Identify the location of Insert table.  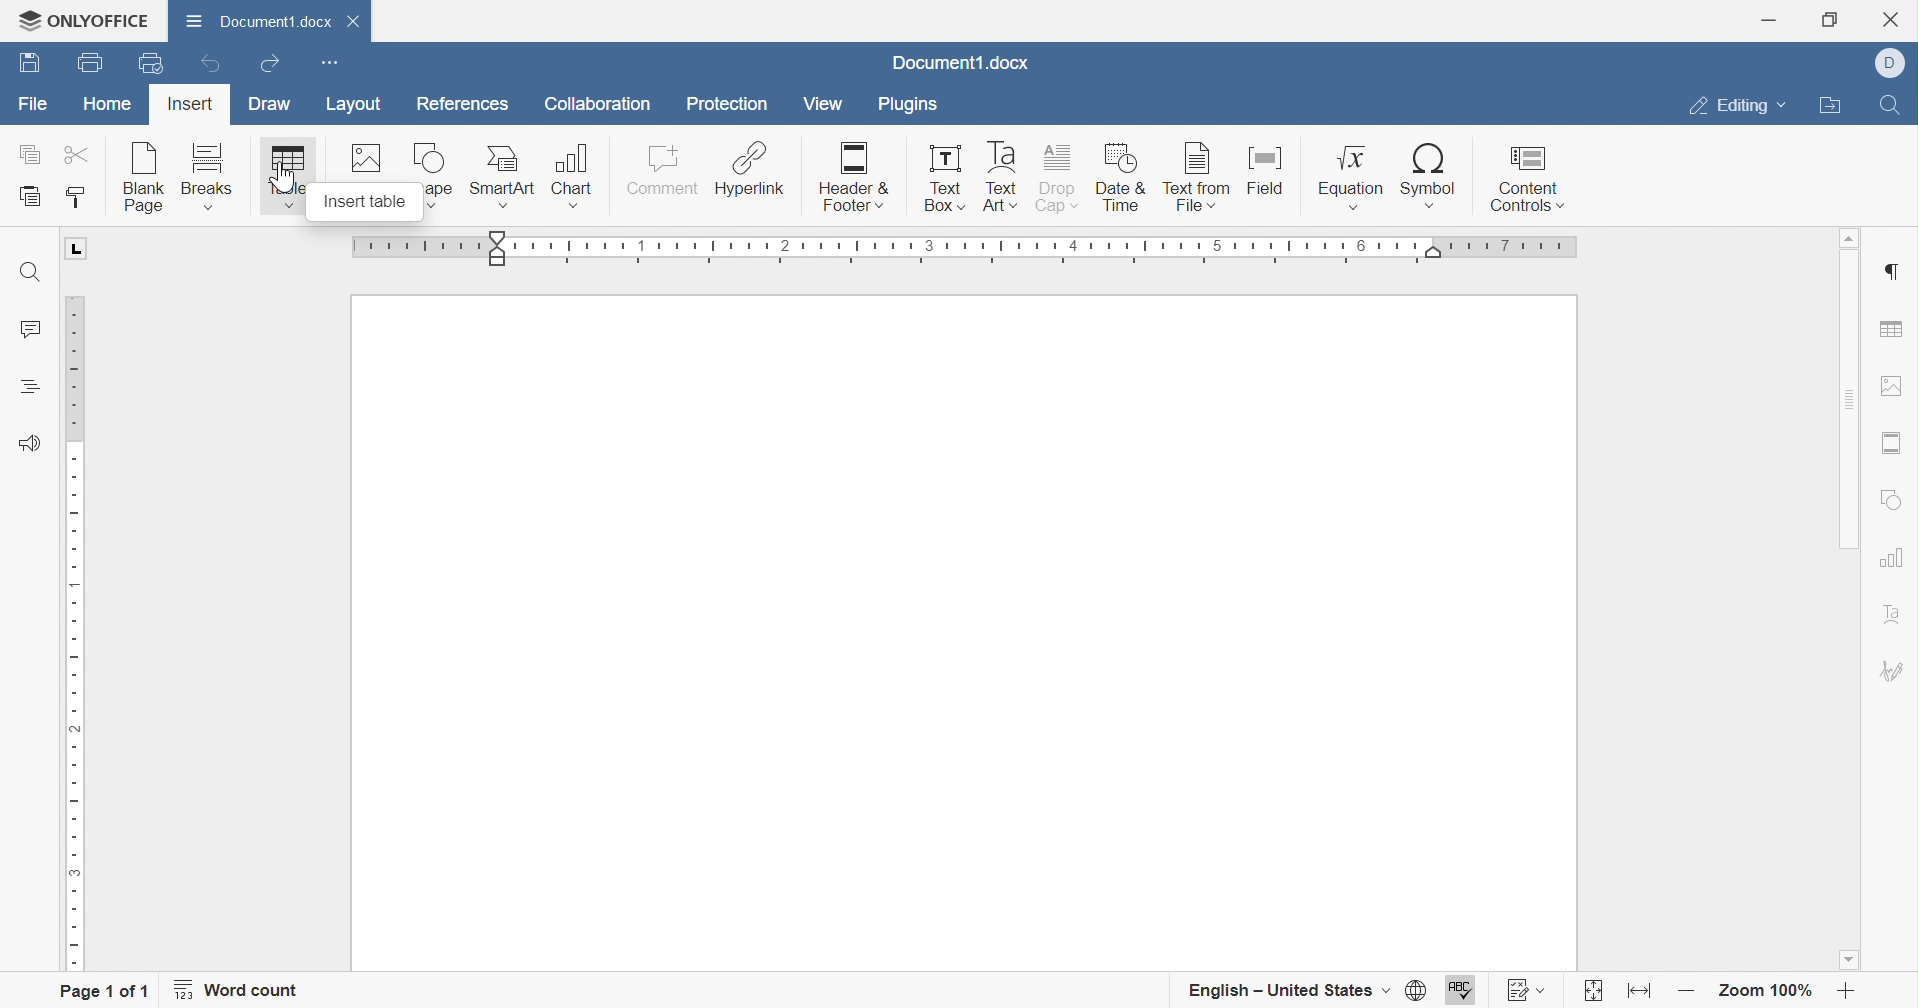
(363, 203).